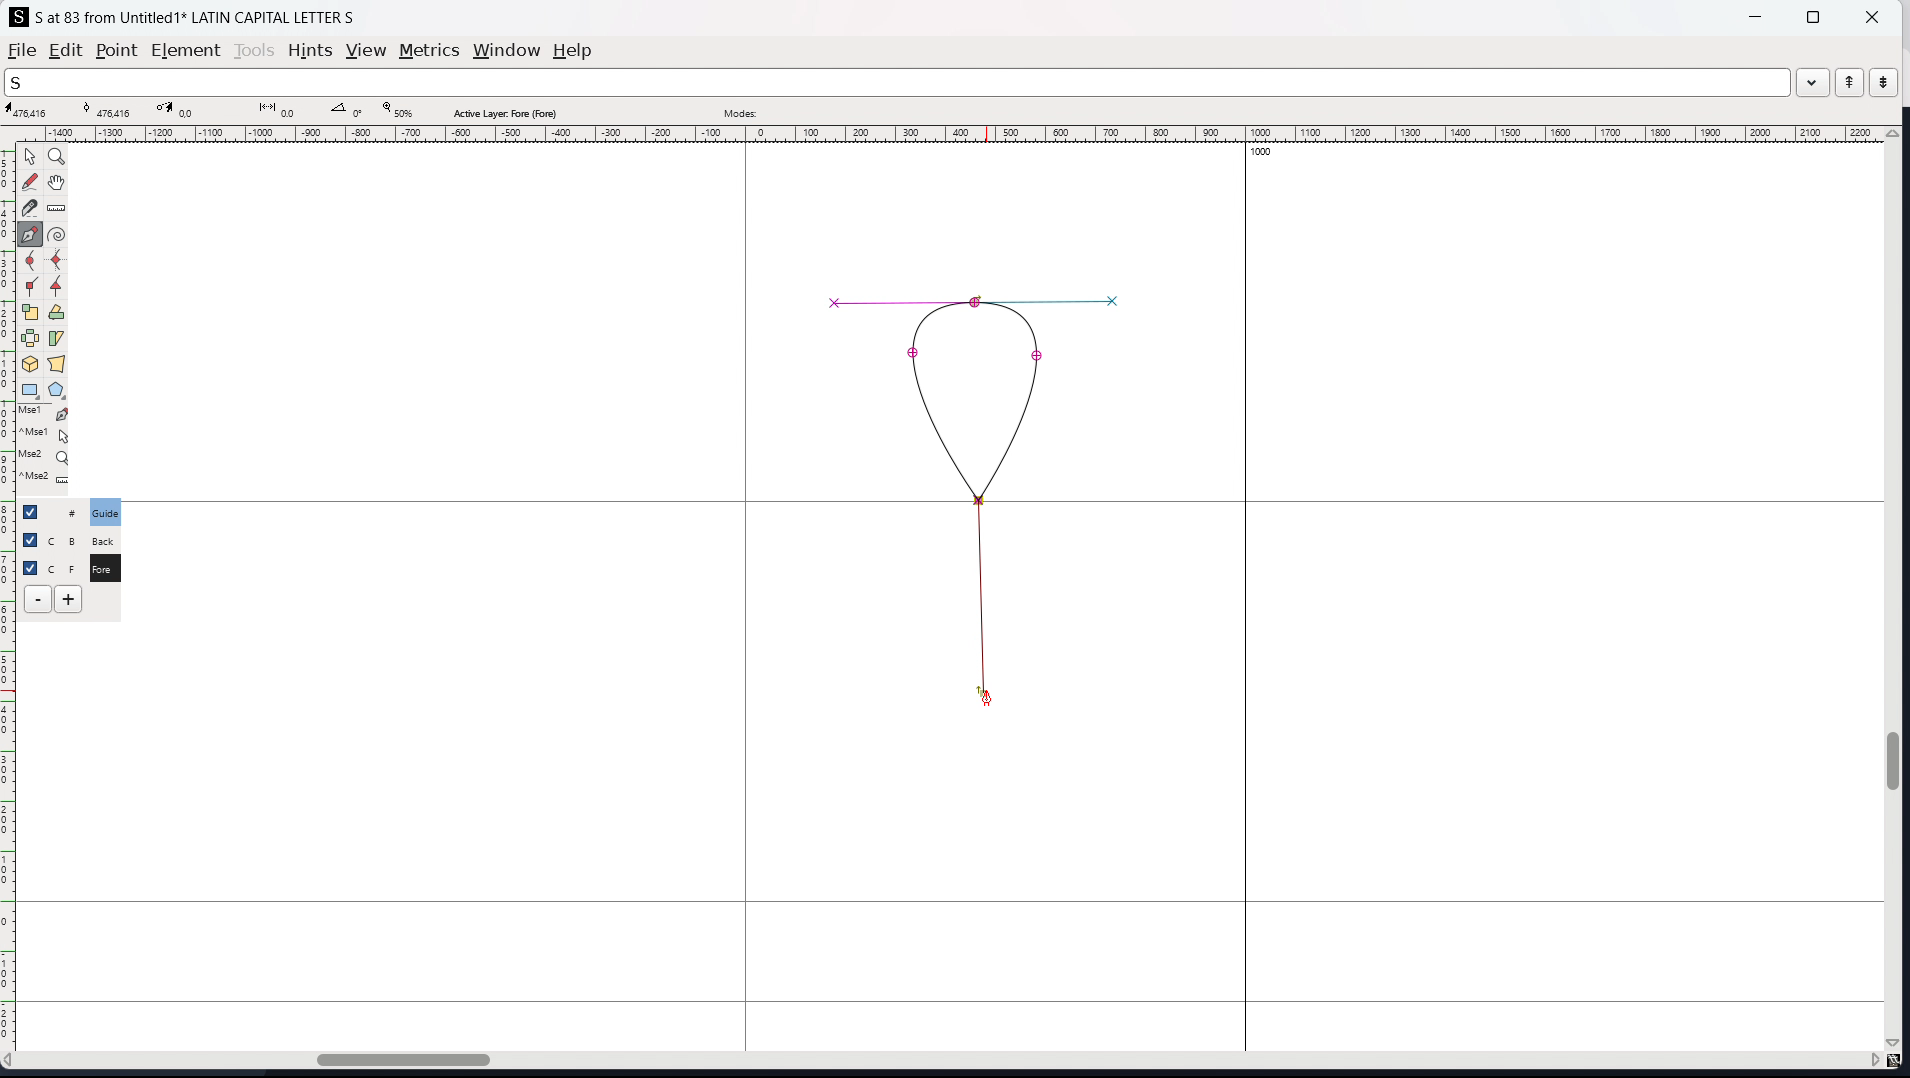 This screenshot has height=1078, width=1910. I want to click on add a curve point, so click(31, 261).